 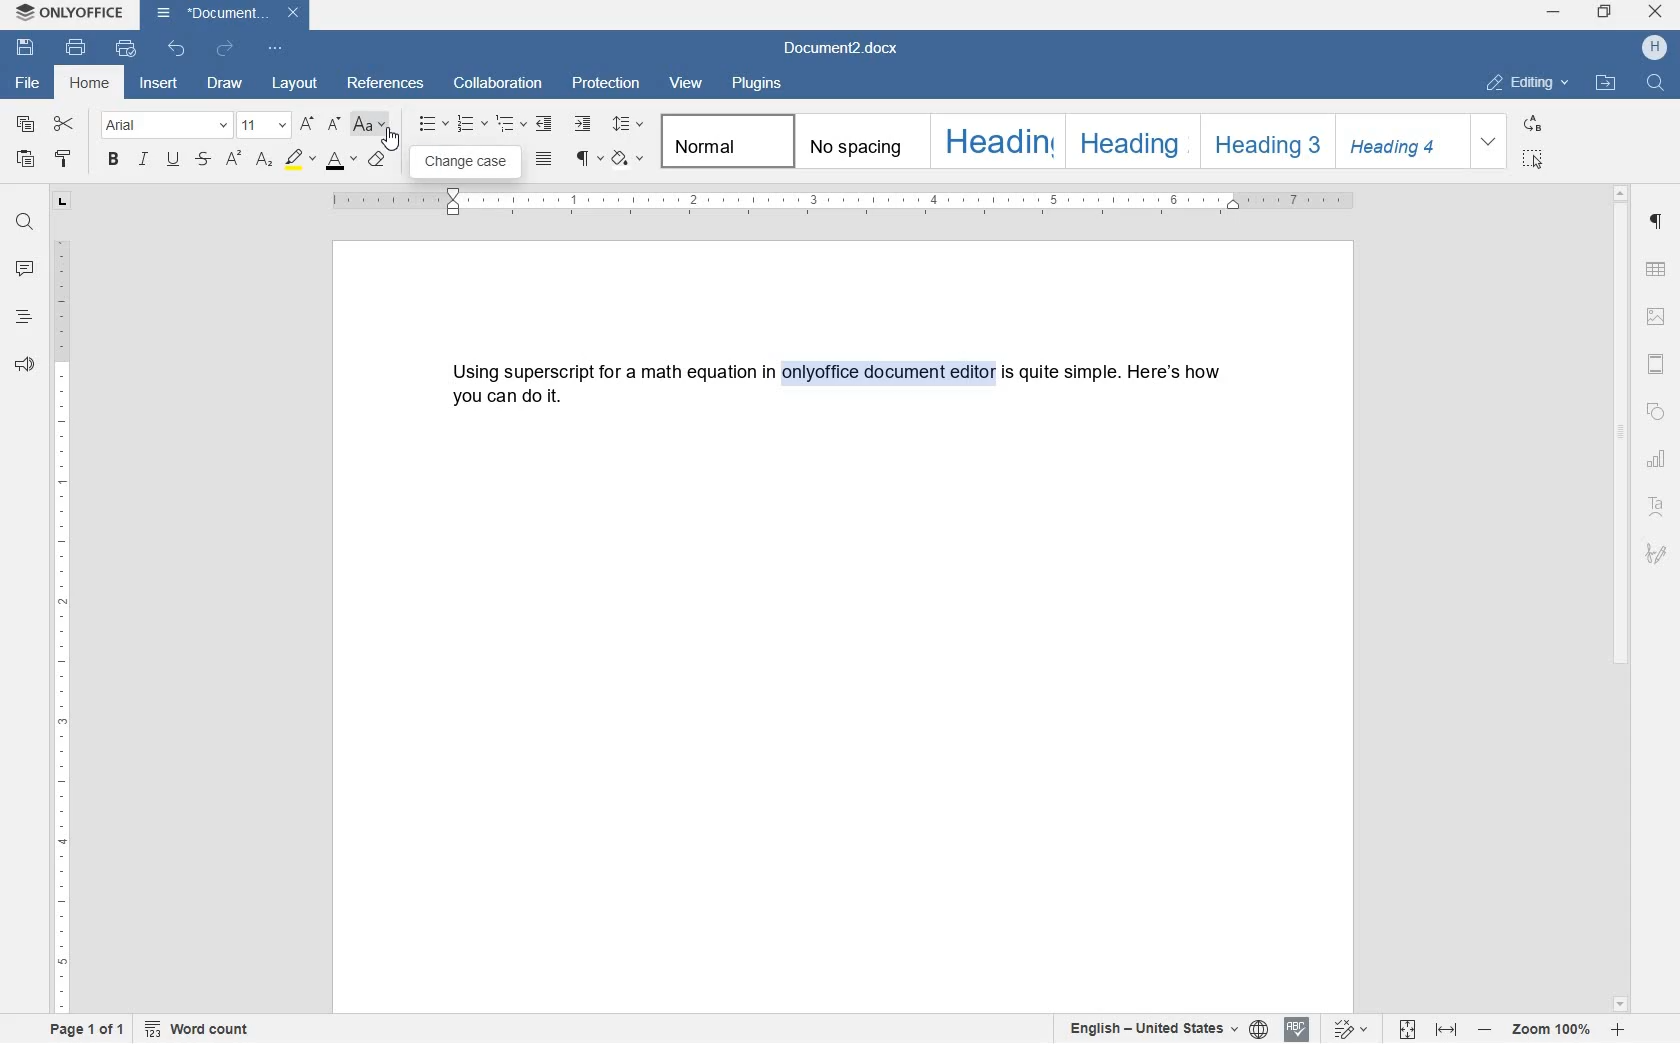 What do you see at coordinates (1608, 87) in the screenshot?
I see `OPEN FILE LOCATION` at bounding box center [1608, 87].